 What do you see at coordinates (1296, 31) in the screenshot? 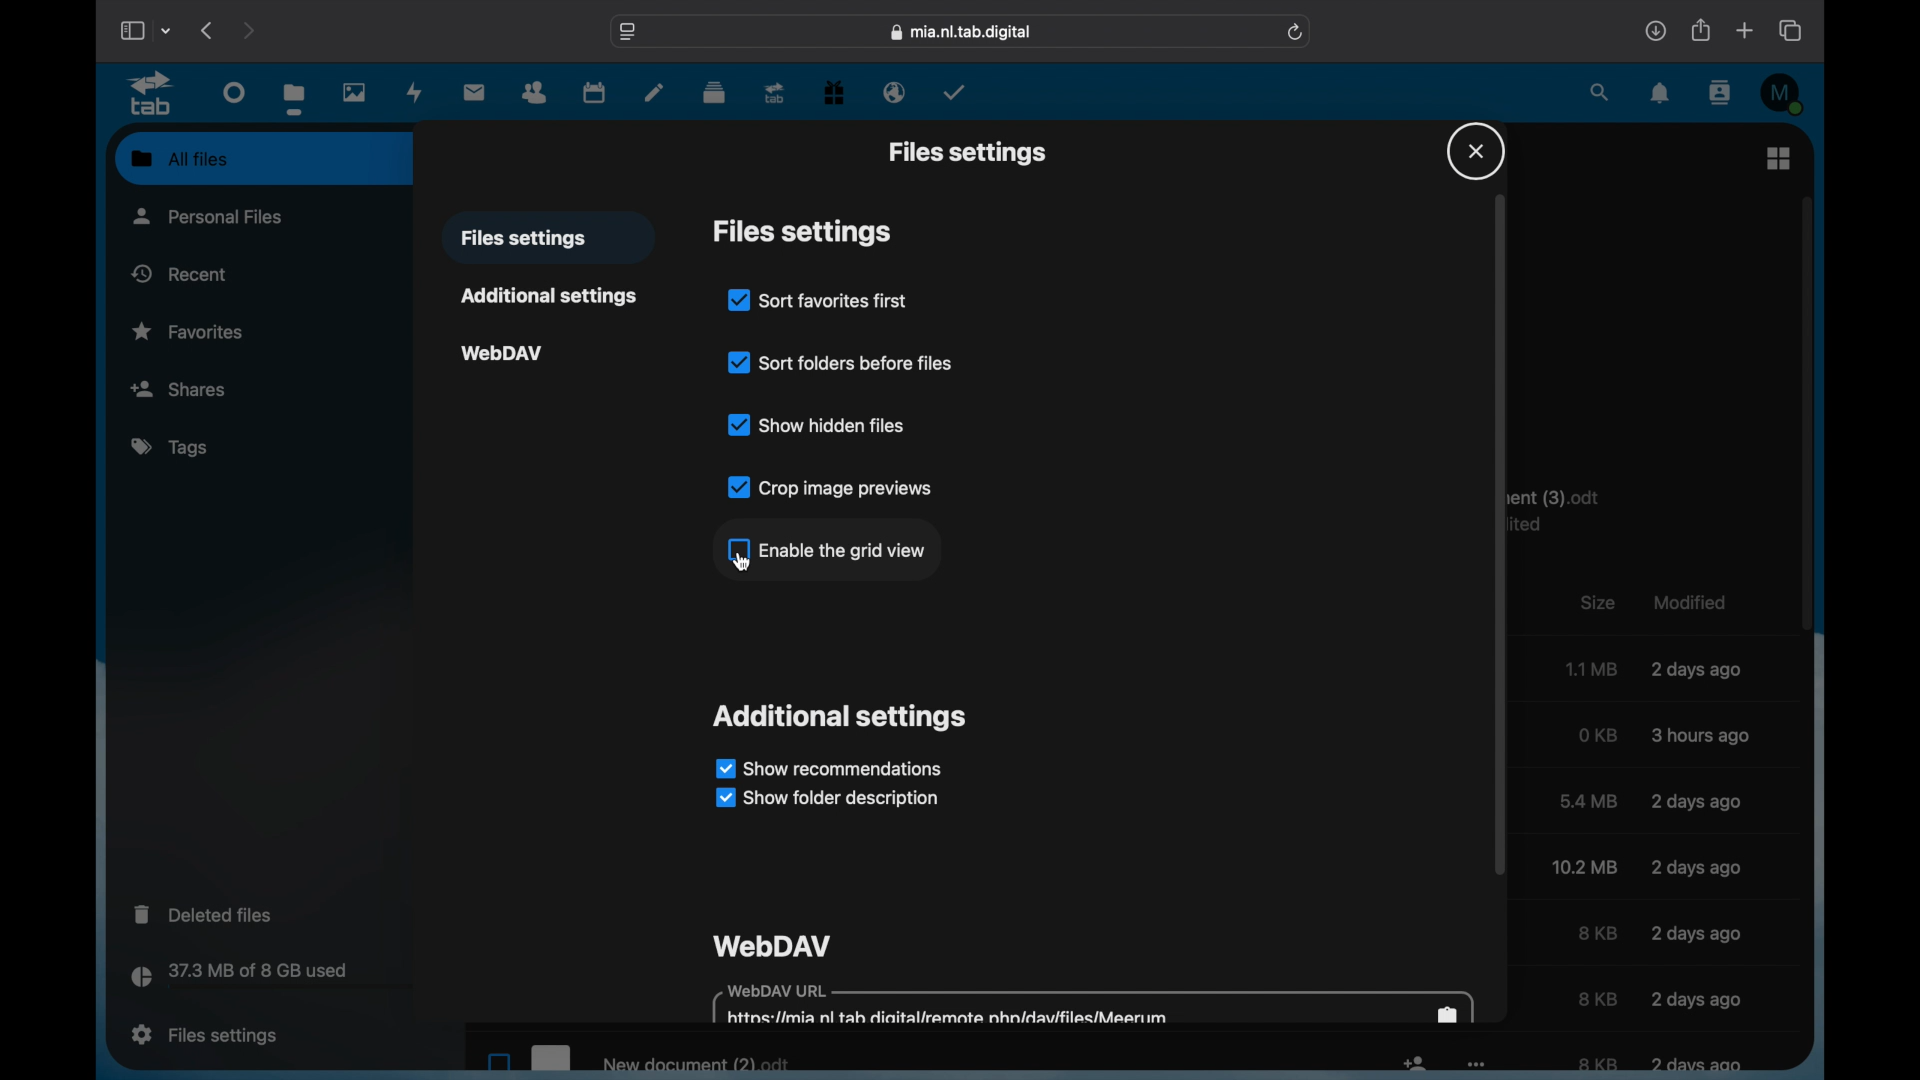
I see `refresh` at bounding box center [1296, 31].